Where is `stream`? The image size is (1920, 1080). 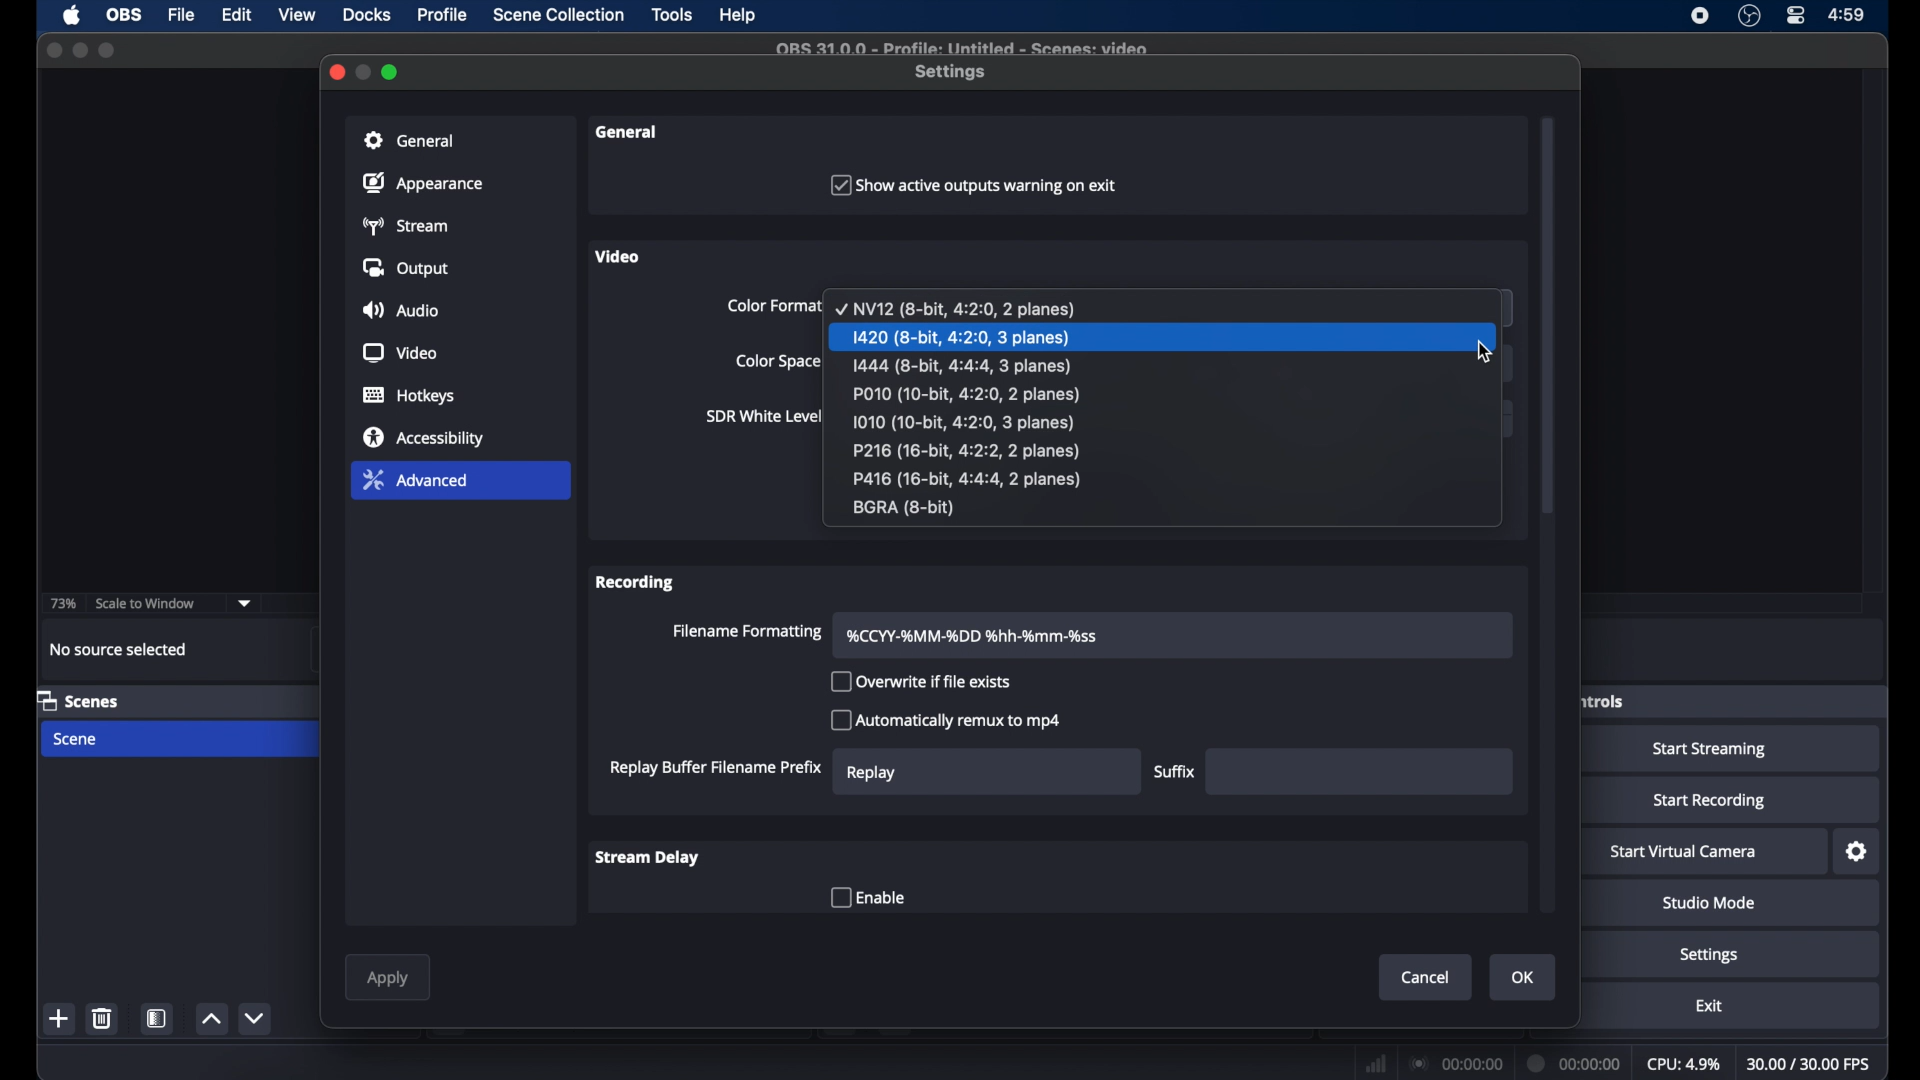 stream is located at coordinates (409, 225).